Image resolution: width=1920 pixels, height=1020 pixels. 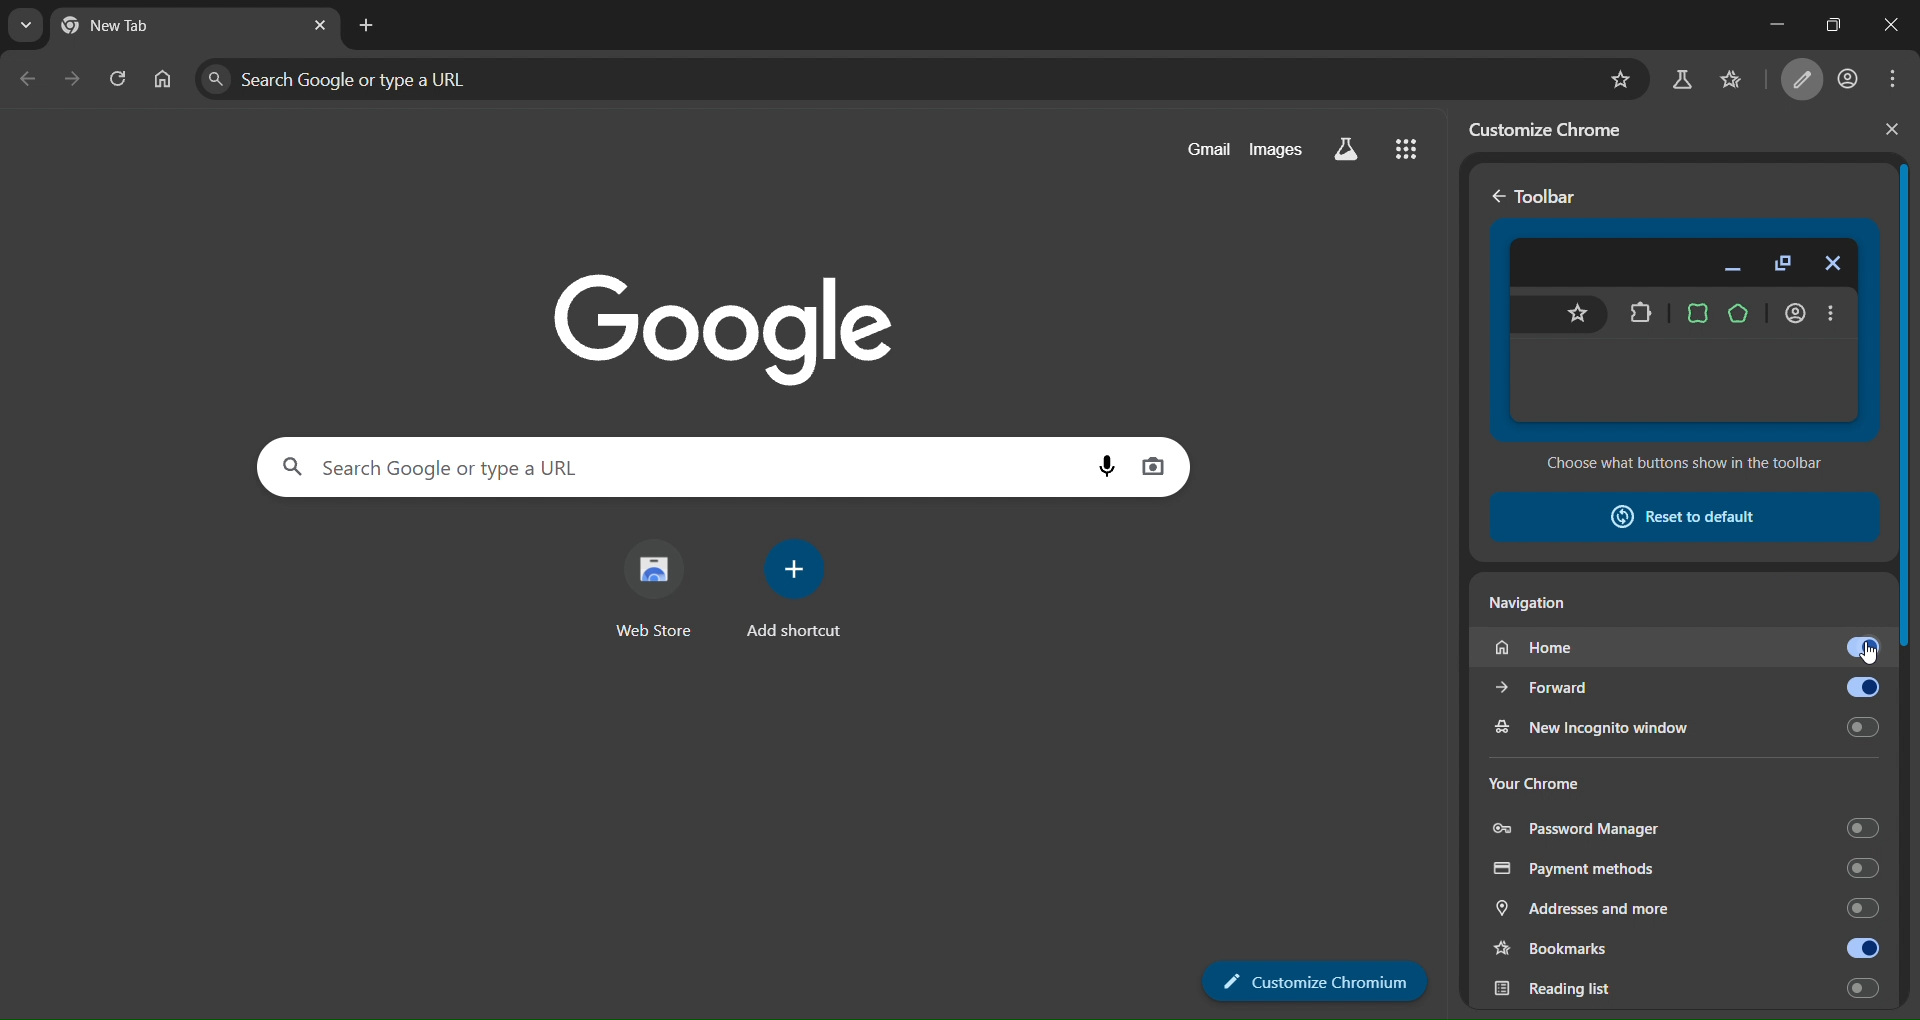 What do you see at coordinates (803, 595) in the screenshot?
I see `add shortcut` at bounding box center [803, 595].